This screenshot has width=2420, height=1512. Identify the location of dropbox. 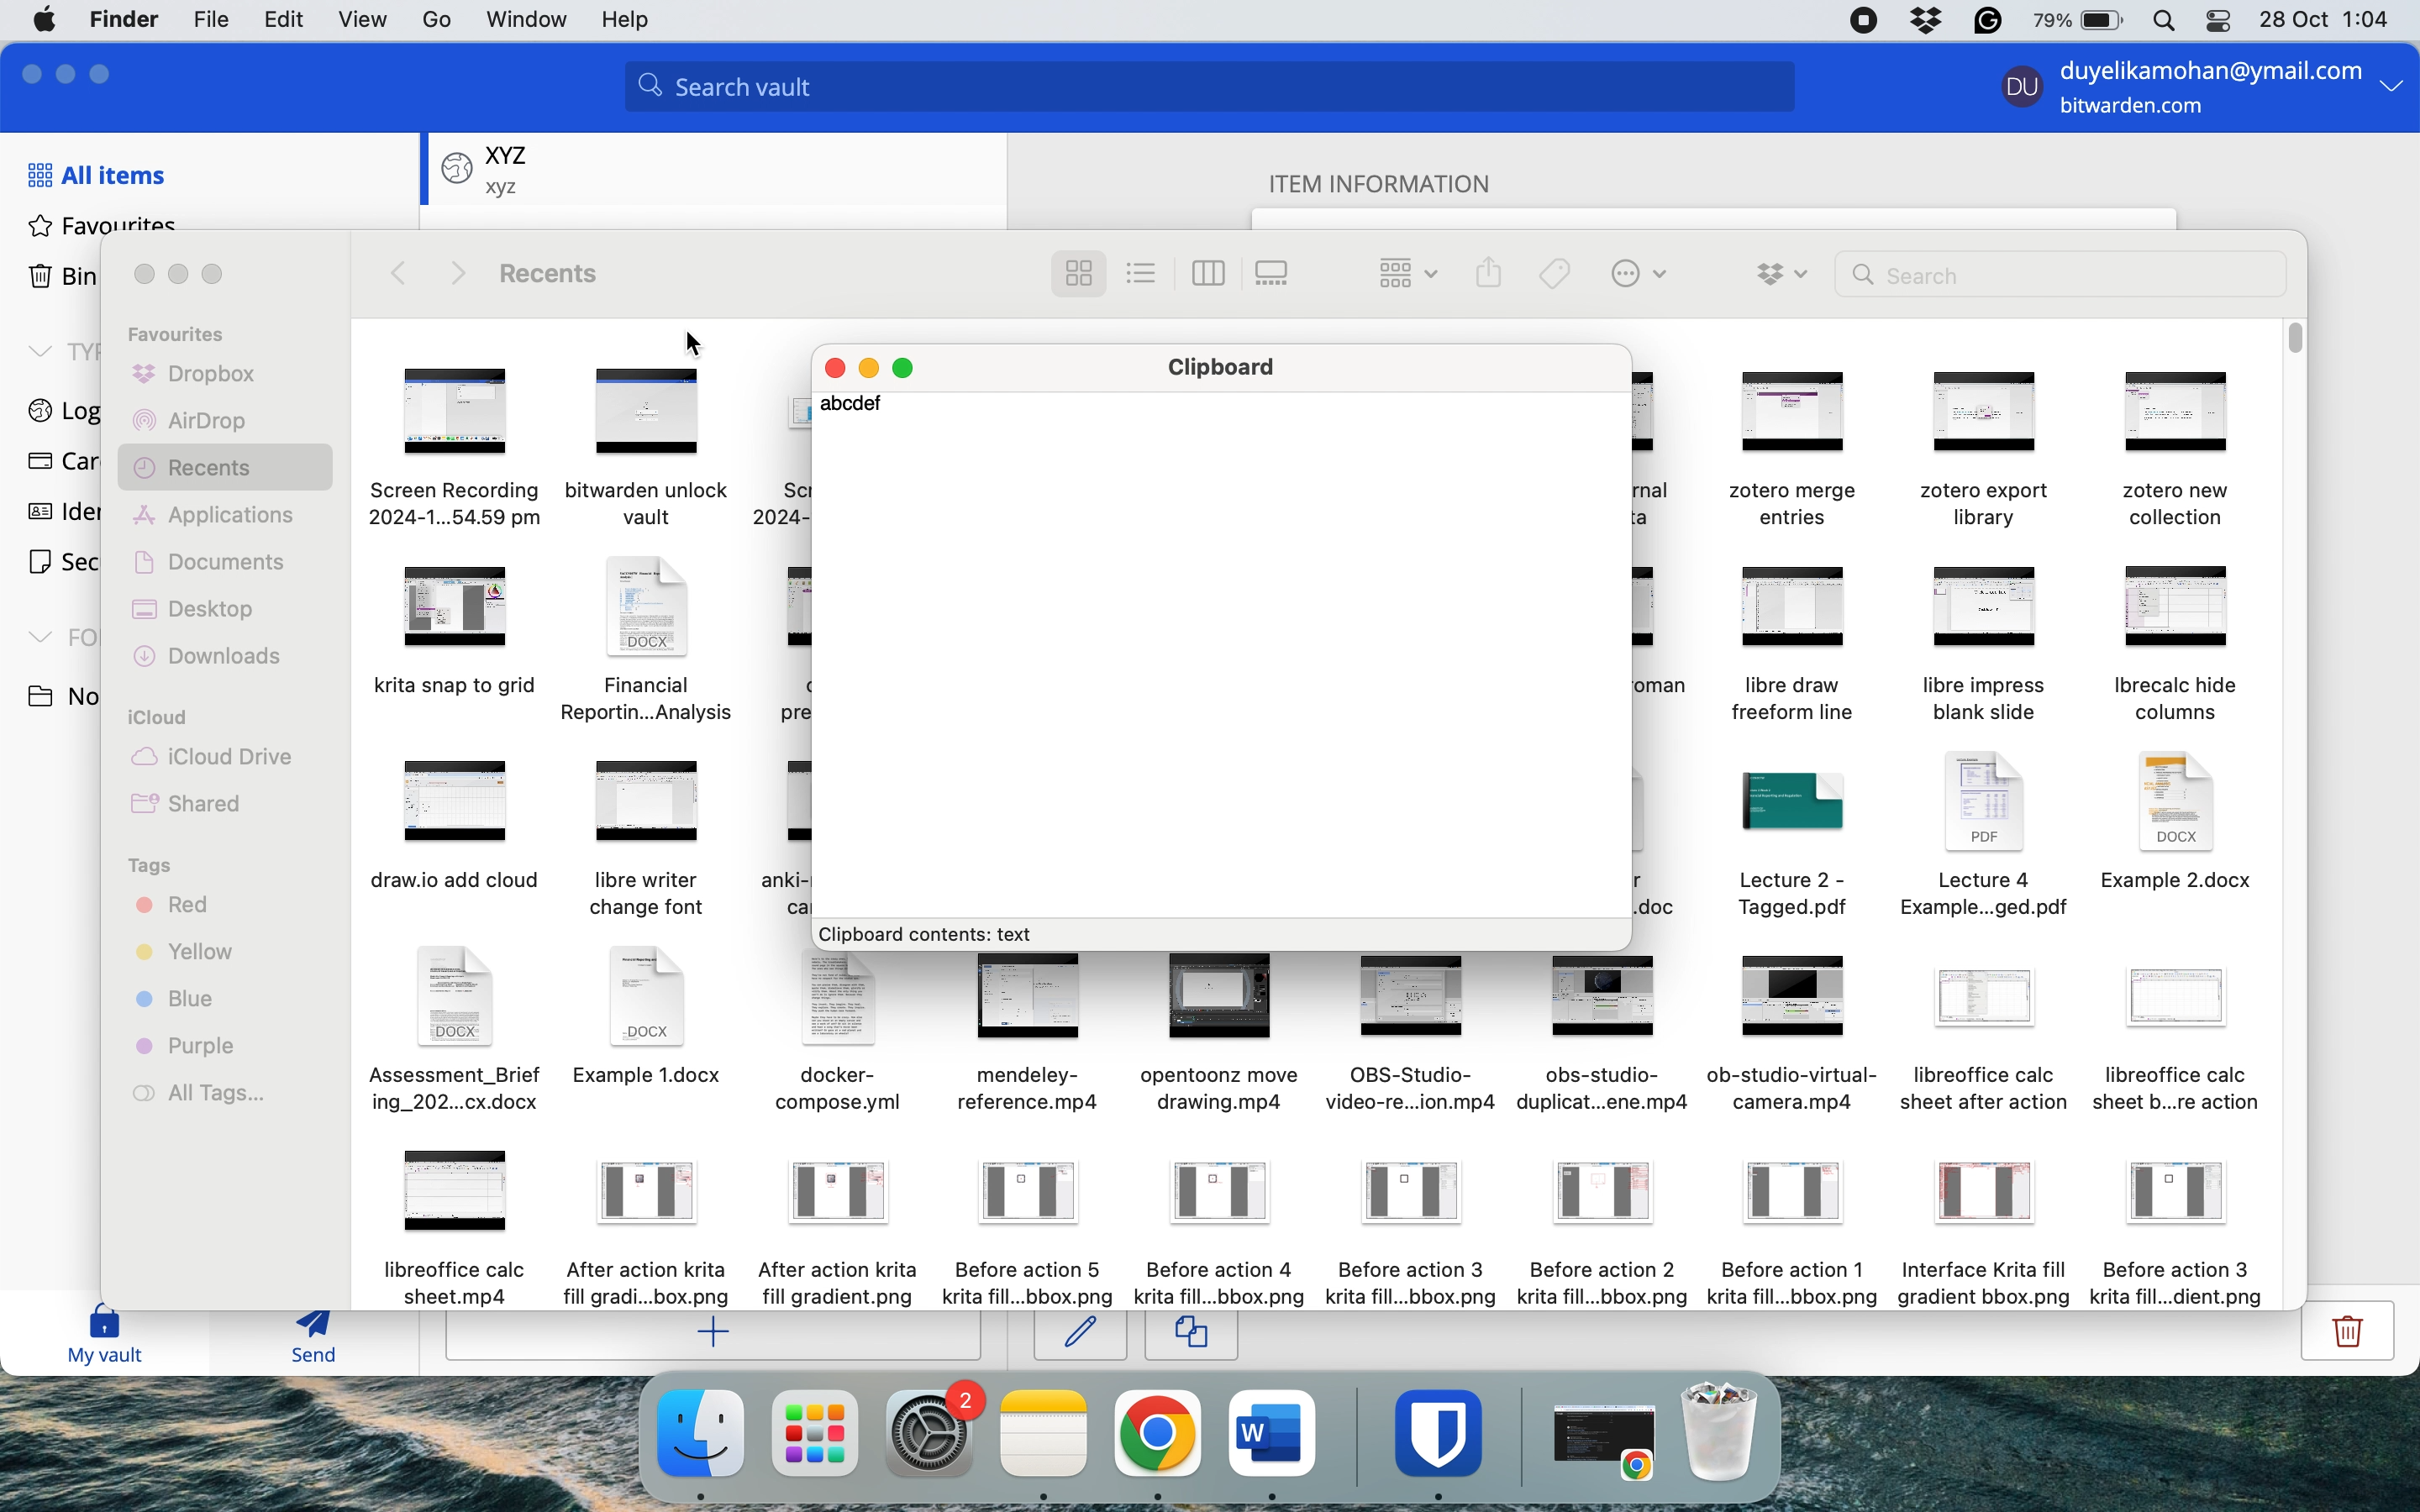
(1926, 21).